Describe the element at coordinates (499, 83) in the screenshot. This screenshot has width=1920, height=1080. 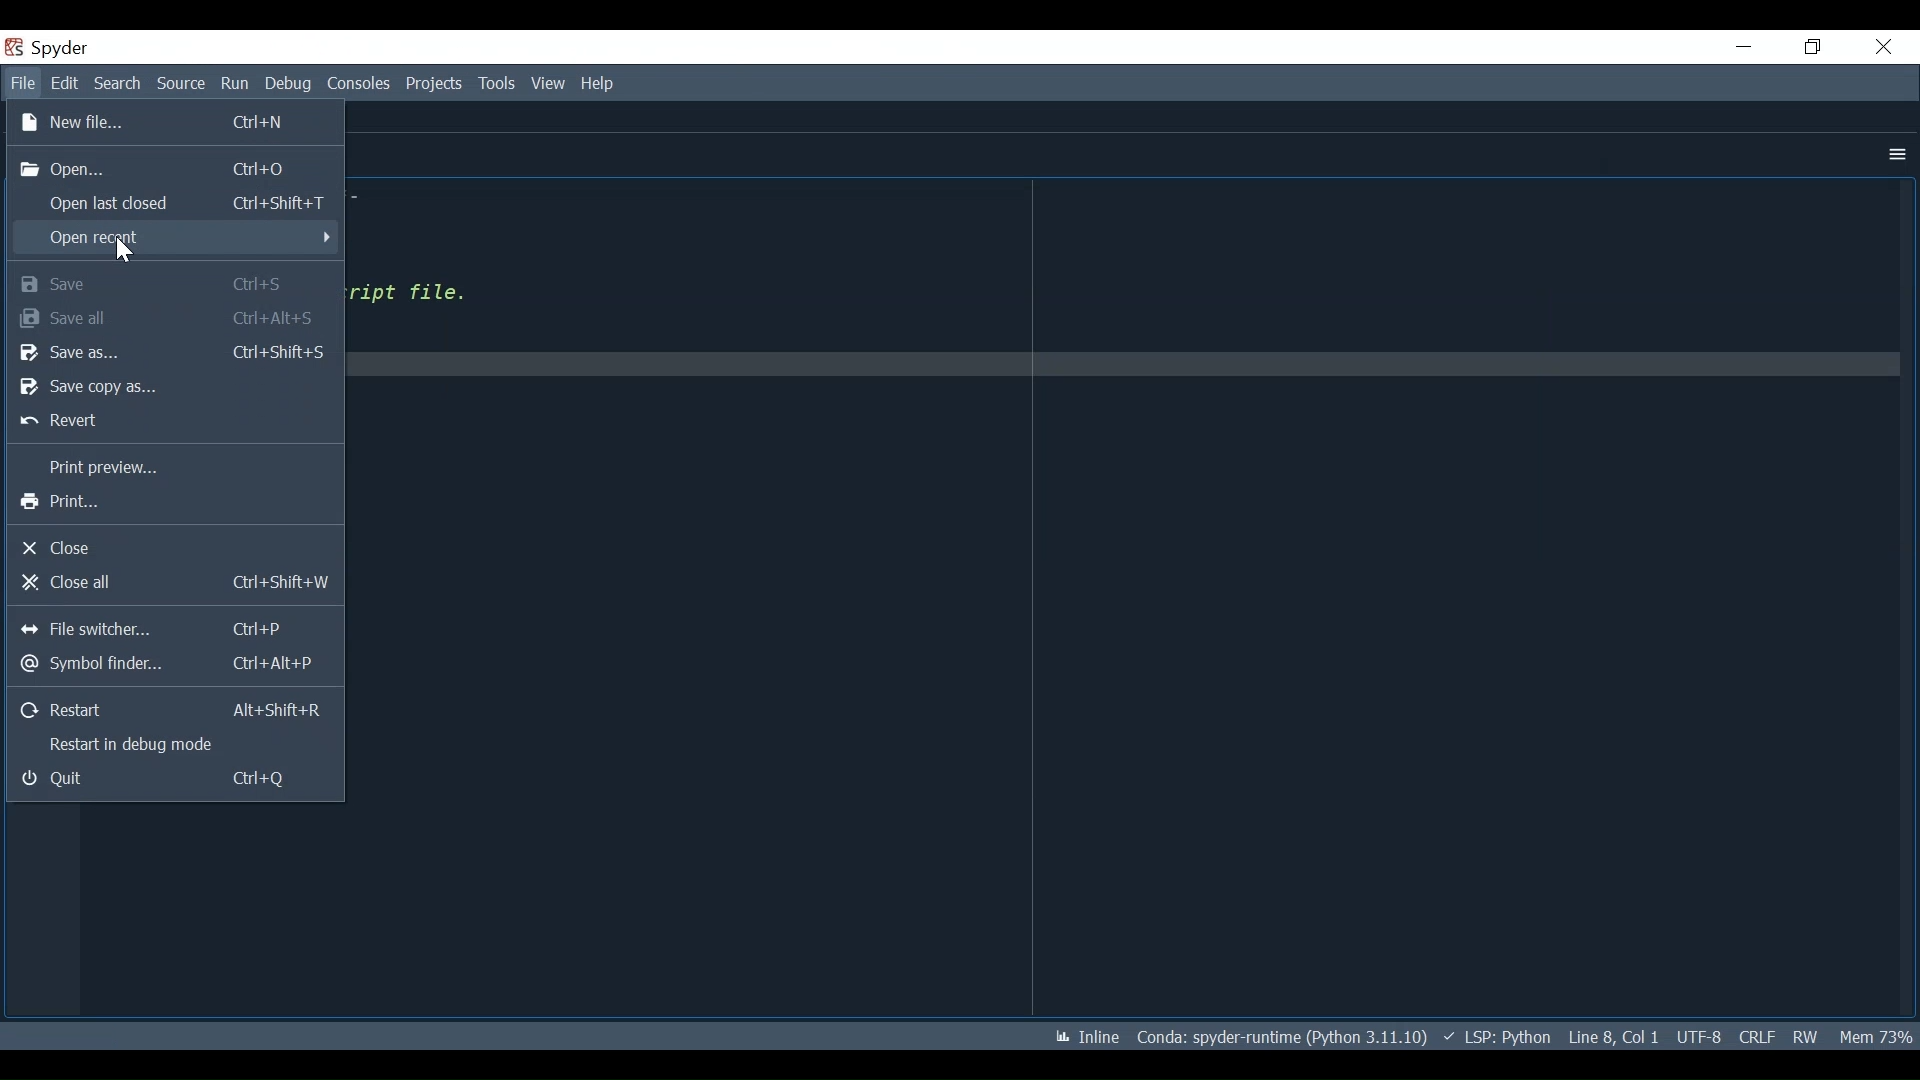
I see `Tools` at that location.